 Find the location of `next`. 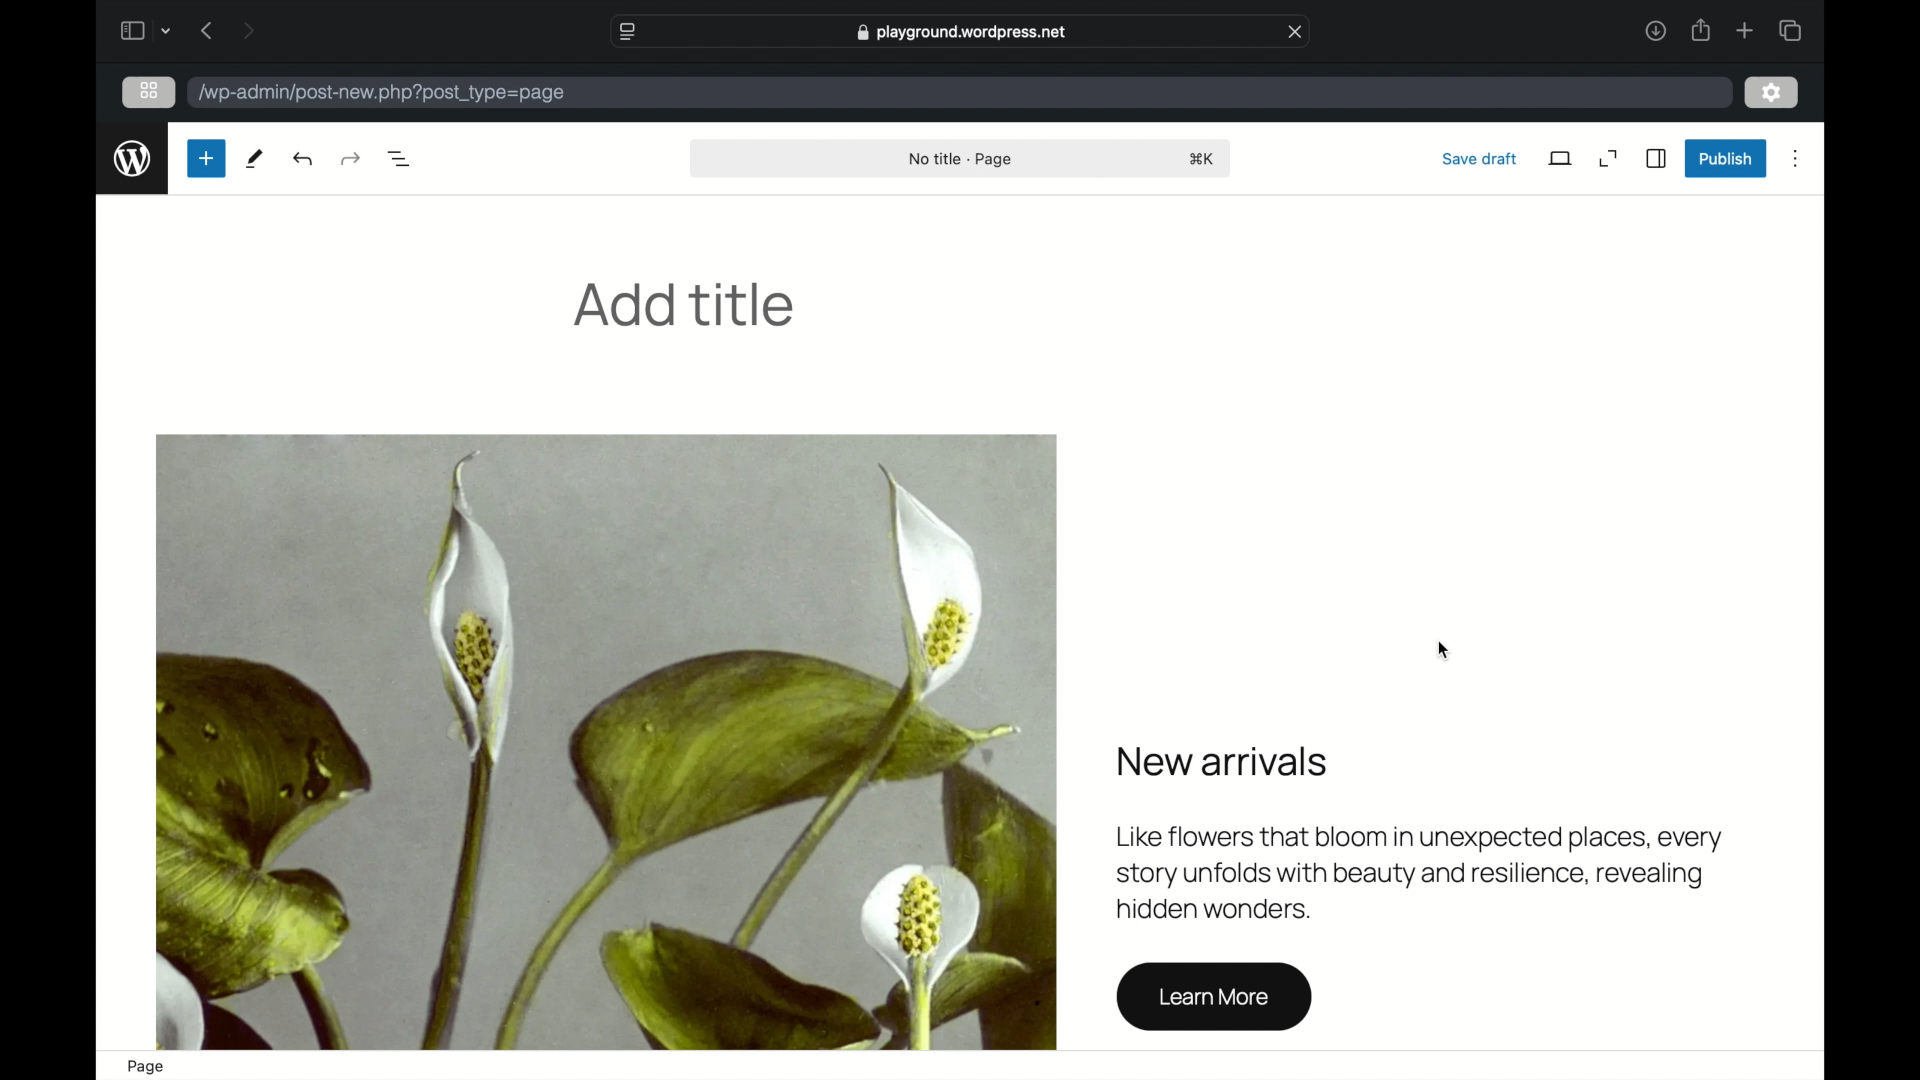

next is located at coordinates (248, 30).